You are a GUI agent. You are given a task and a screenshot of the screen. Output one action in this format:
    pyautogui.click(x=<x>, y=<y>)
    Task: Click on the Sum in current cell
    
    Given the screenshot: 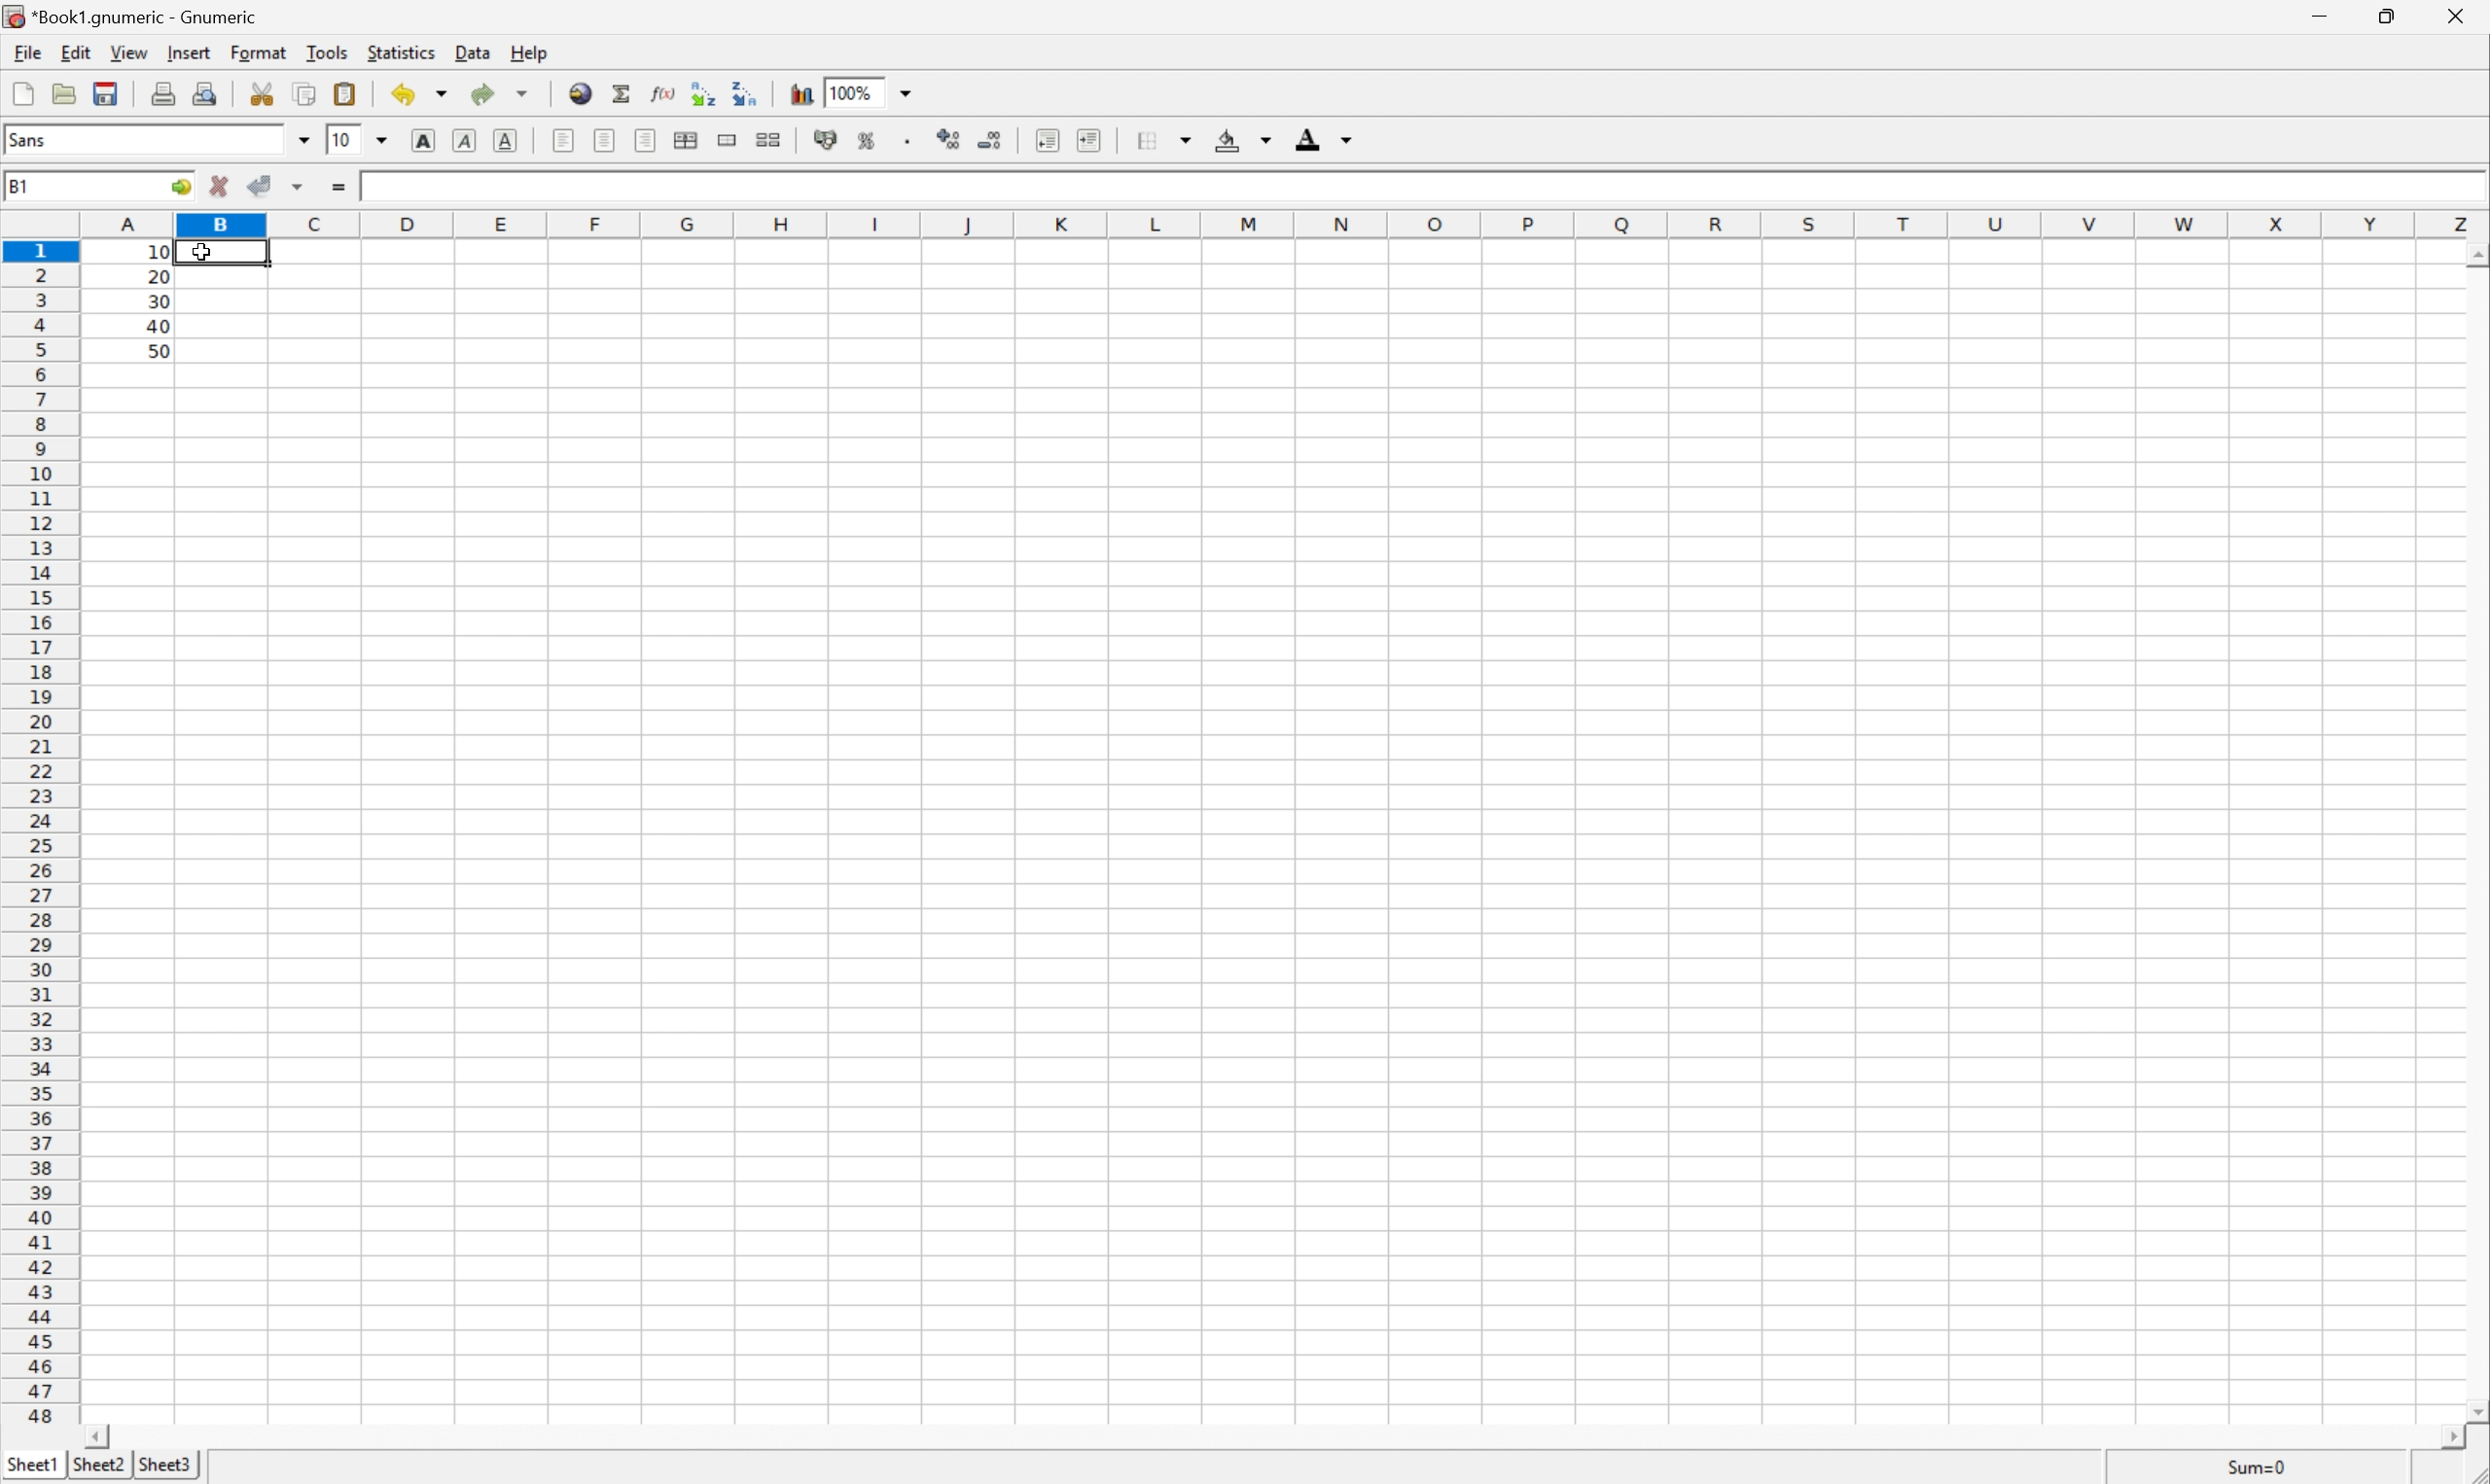 What is the action you would take?
    pyautogui.click(x=624, y=92)
    